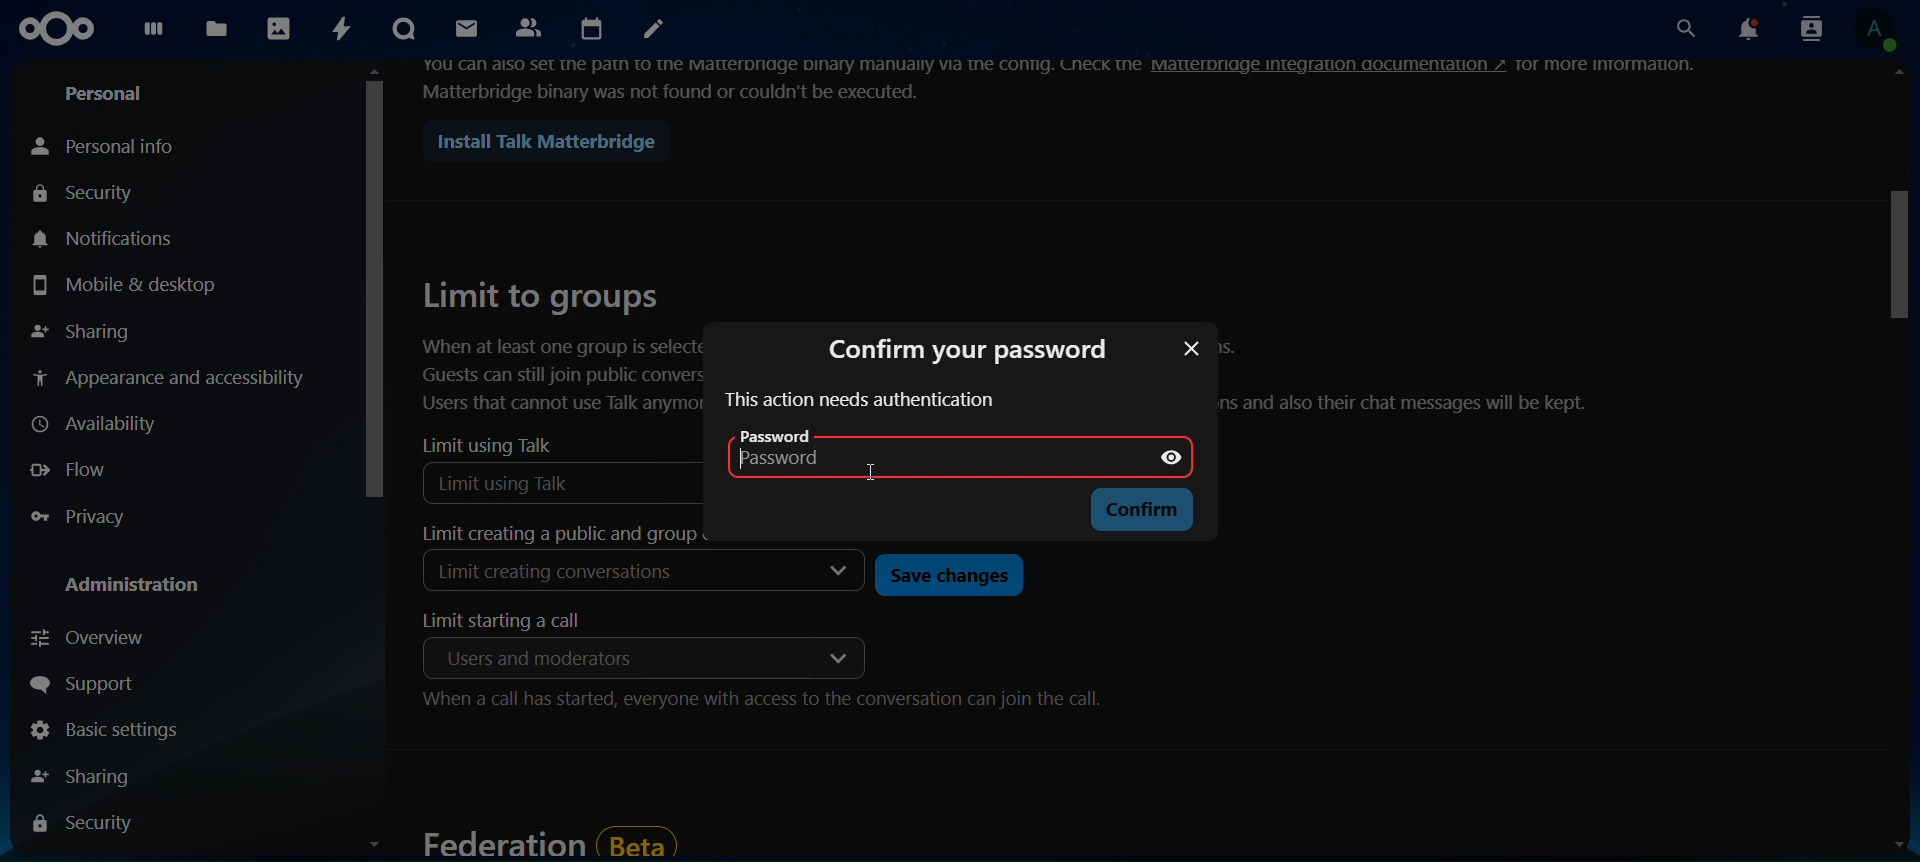 This screenshot has height=862, width=1920. Describe the element at coordinates (749, 470) in the screenshot. I see `text cursor` at that location.